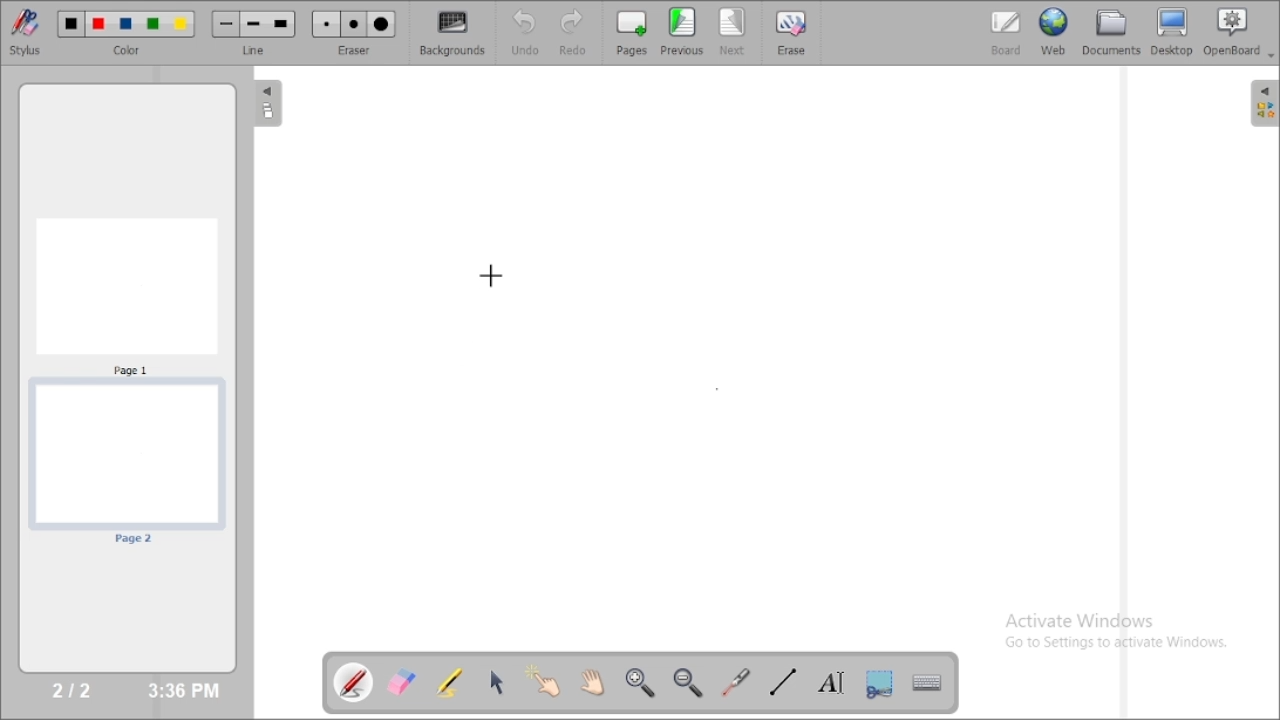 Image resolution: width=1280 pixels, height=720 pixels. Describe the element at coordinates (591, 681) in the screenshot. I see `scroll page` at that location.